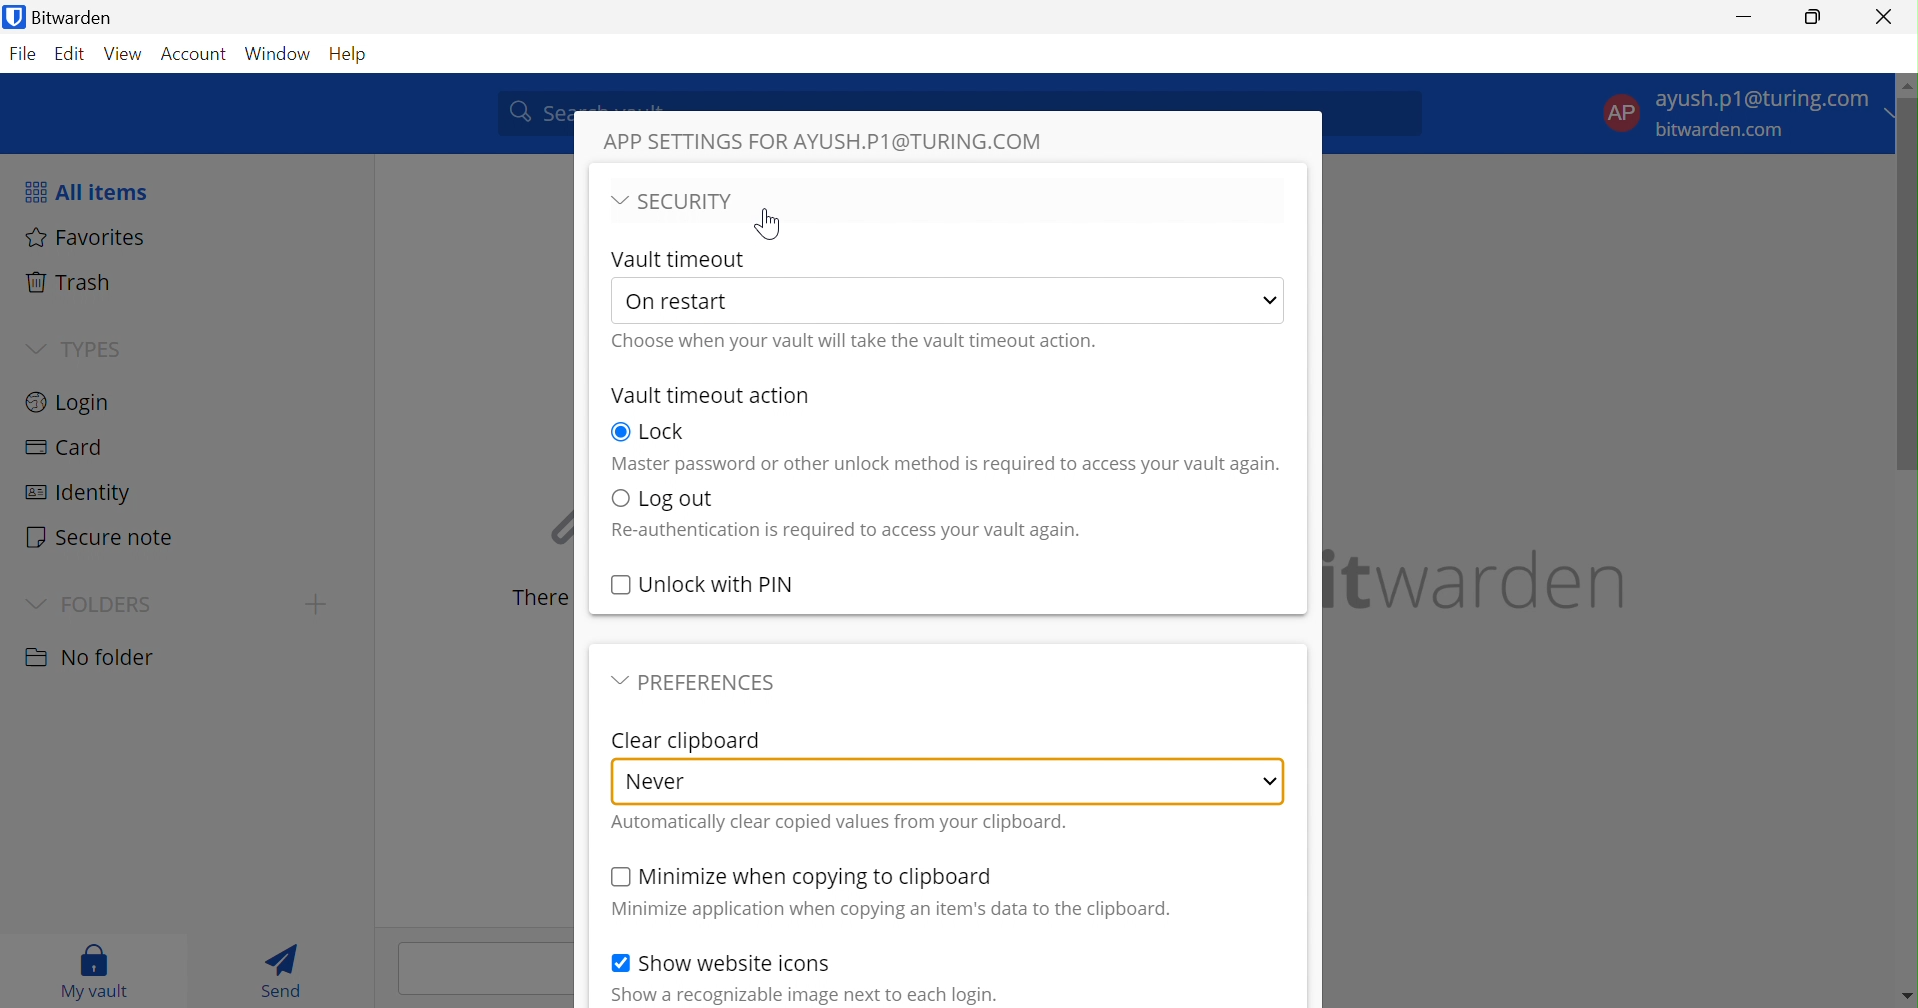  I want to click on SECURITY, so click(692, 201).